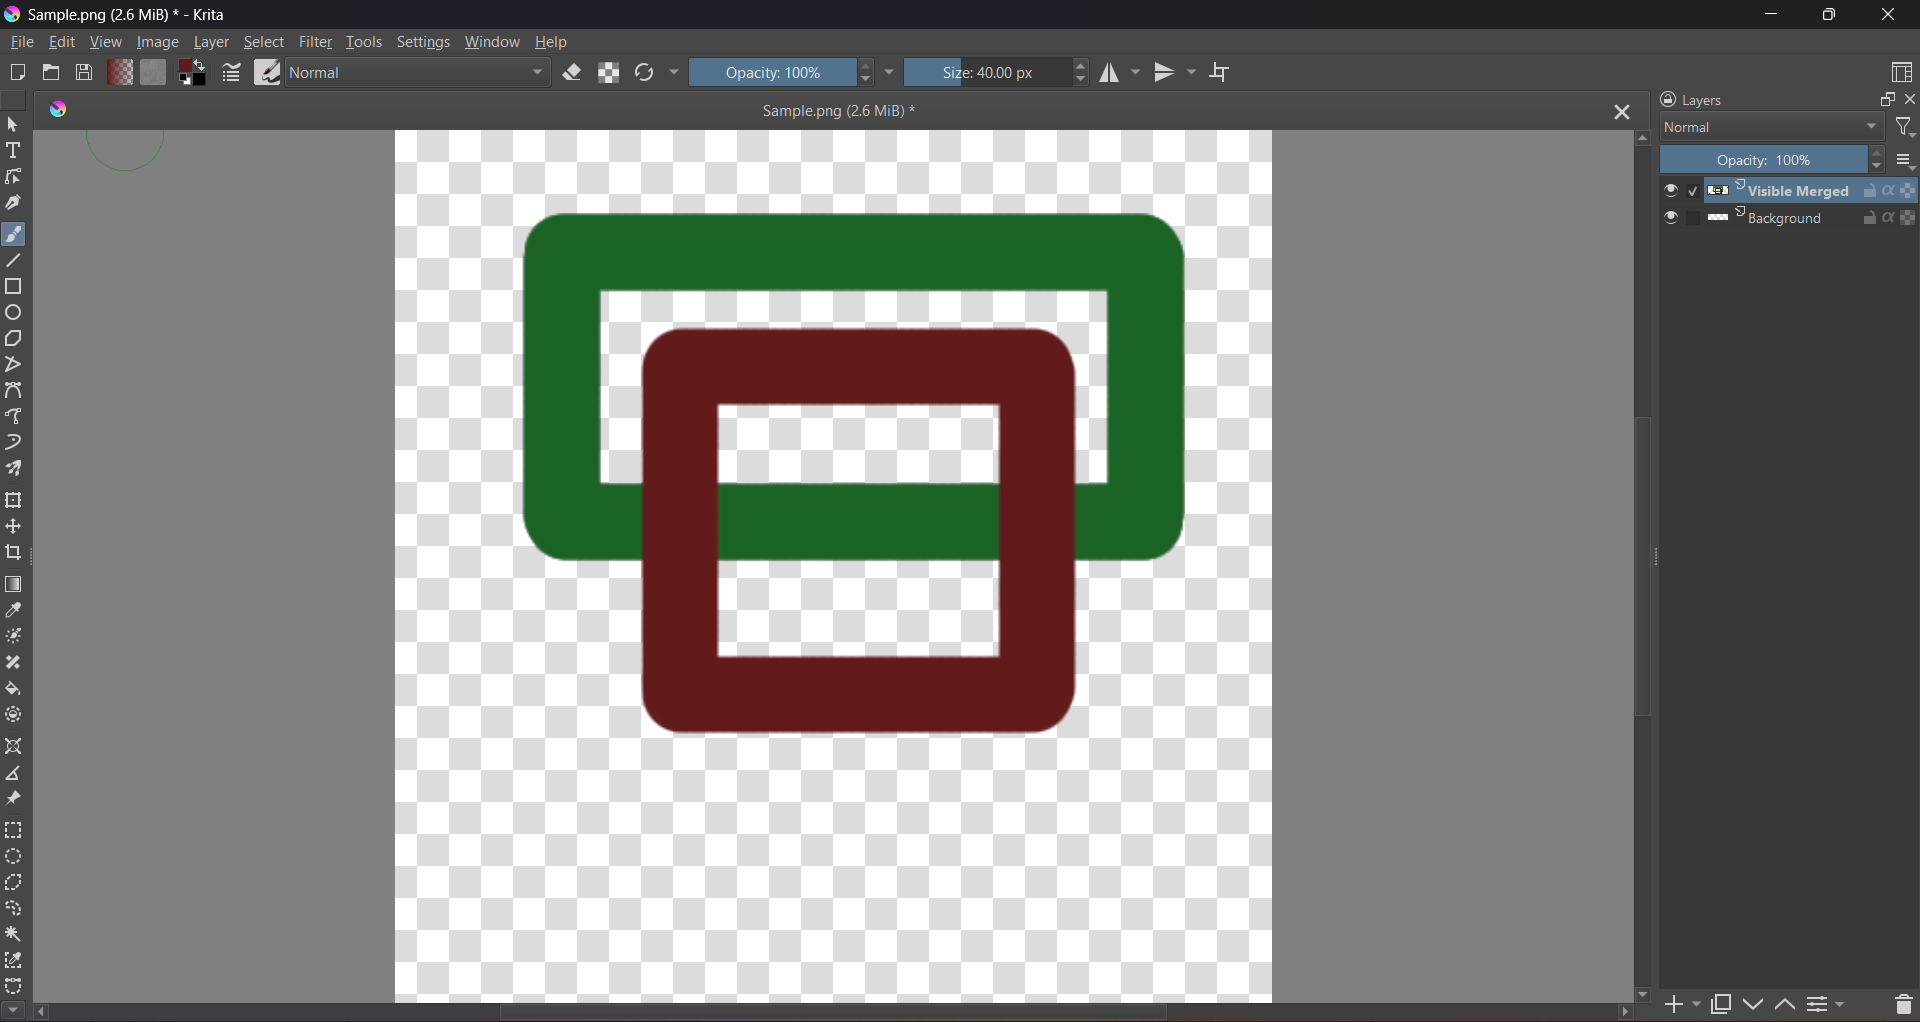  I want to click on Sample a color, so click(13, 612).